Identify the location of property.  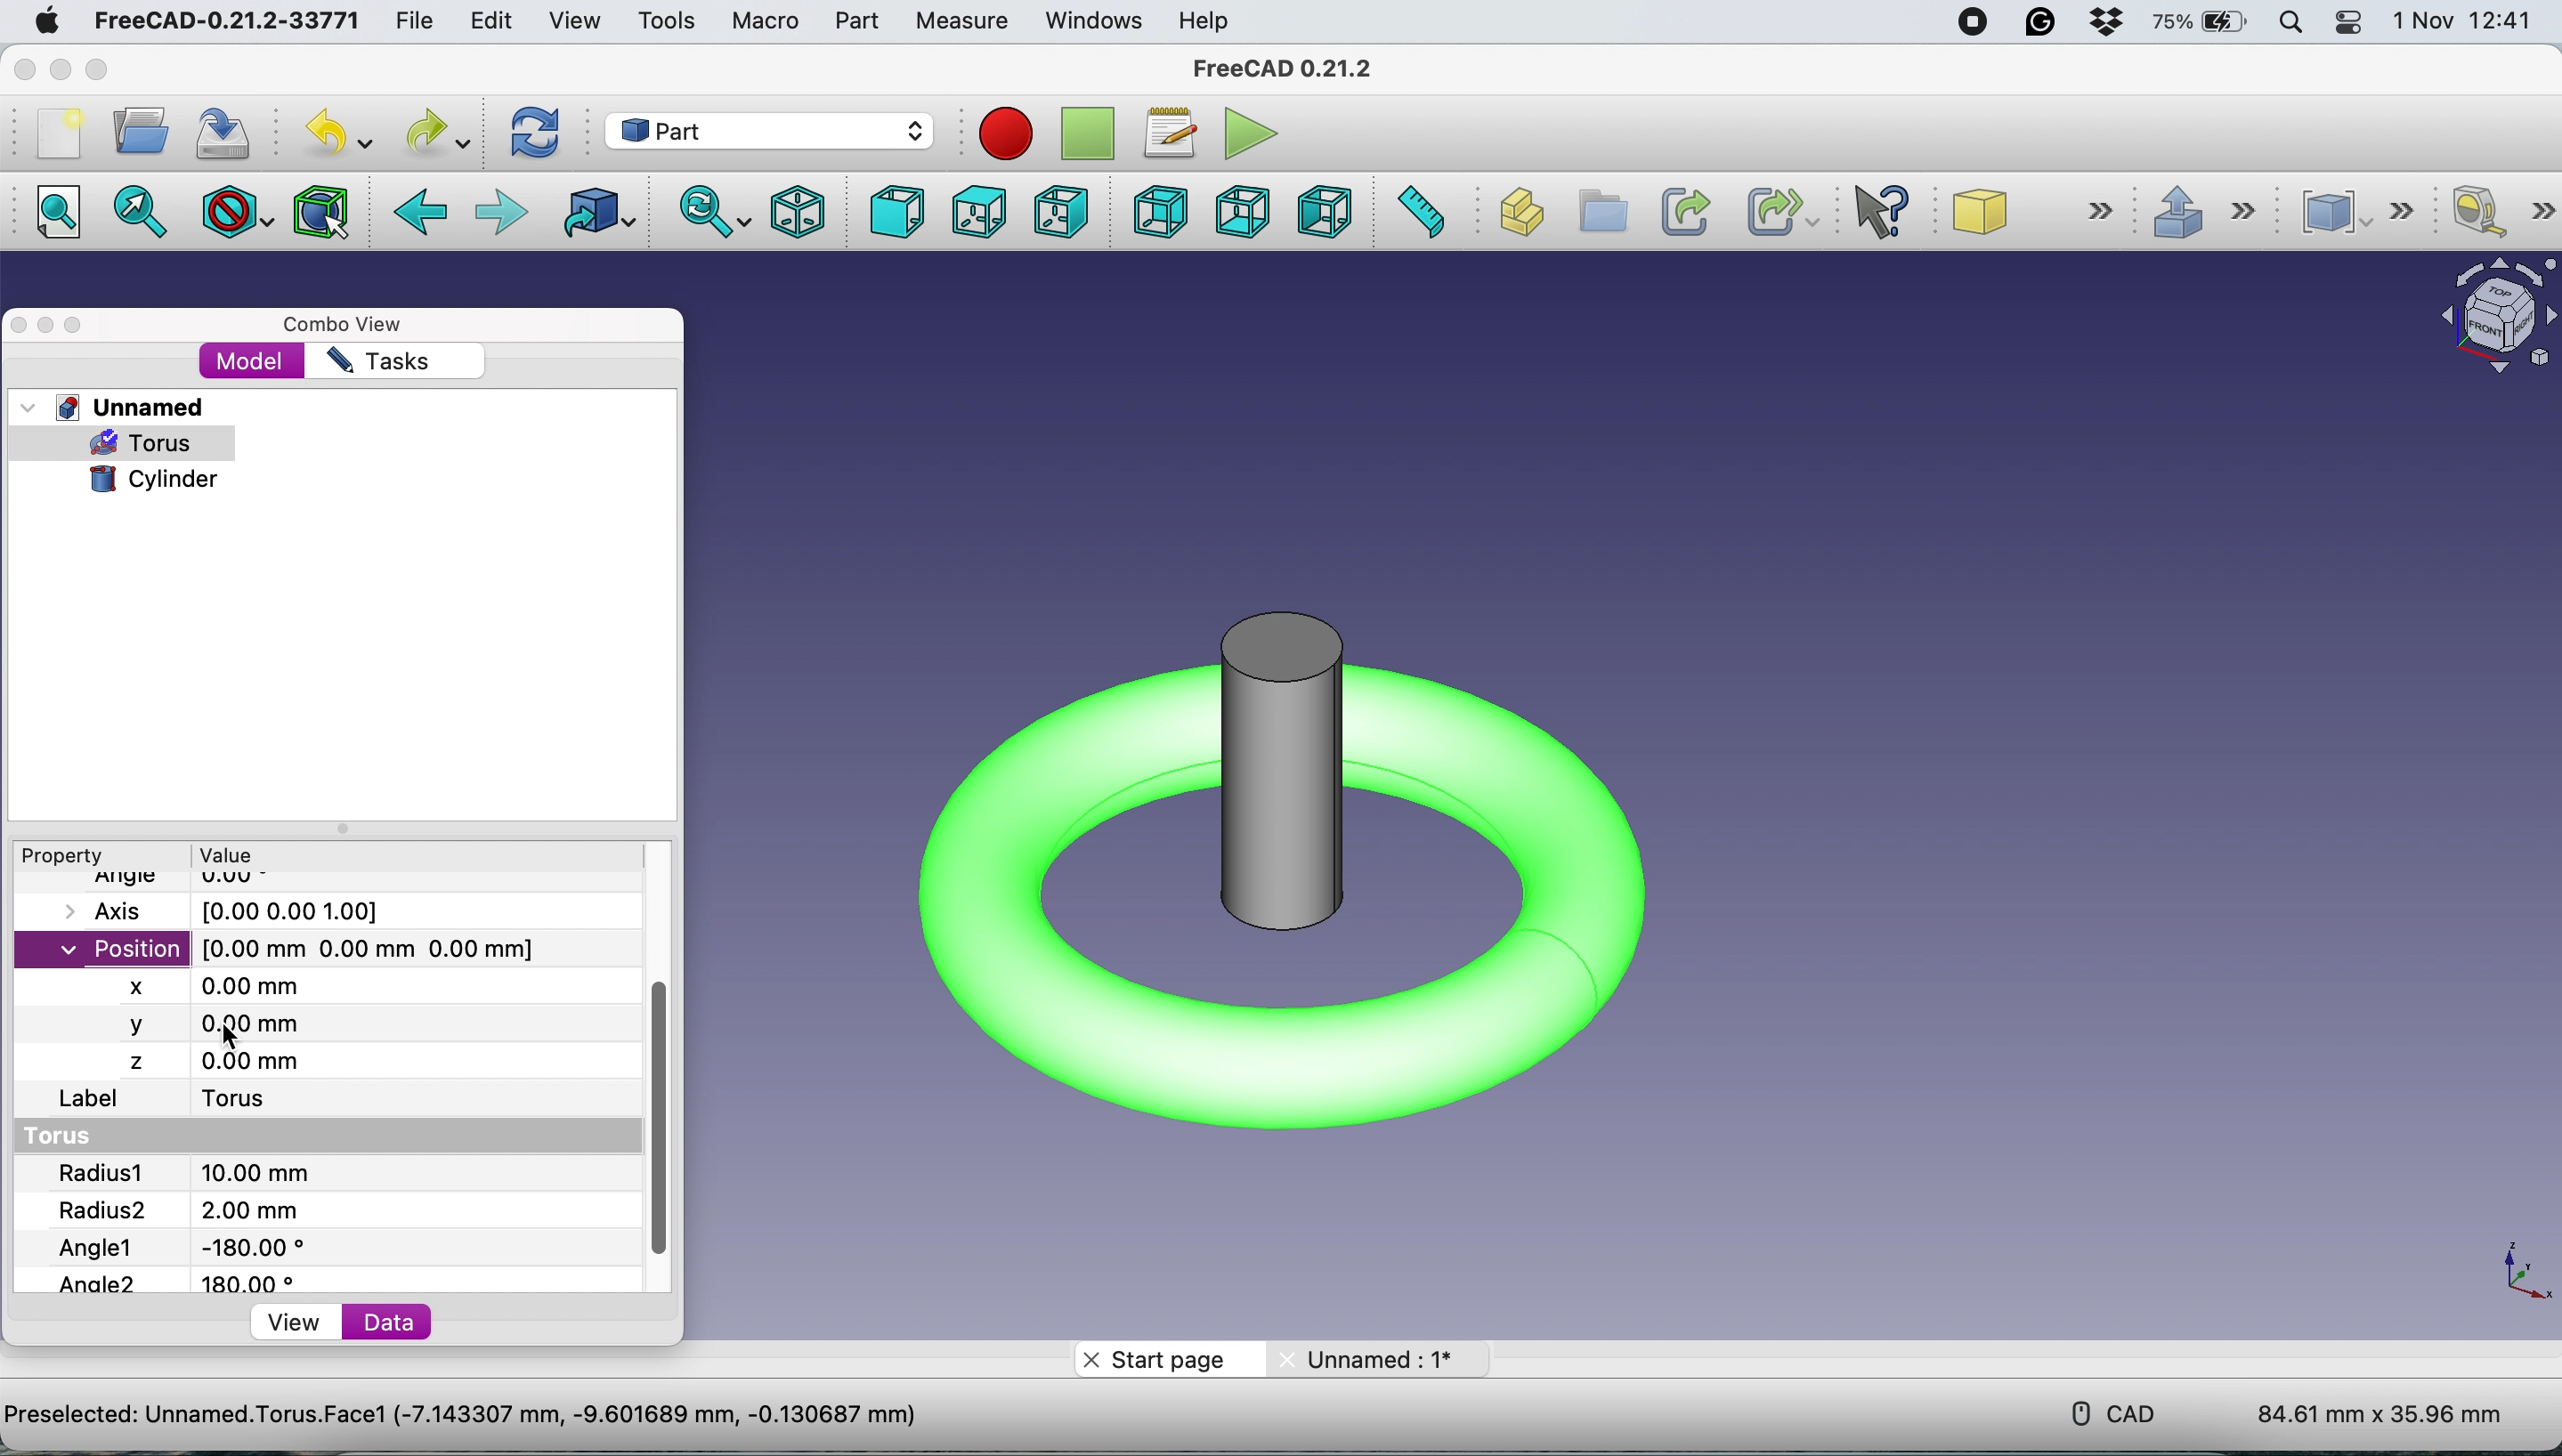
(71, 855).